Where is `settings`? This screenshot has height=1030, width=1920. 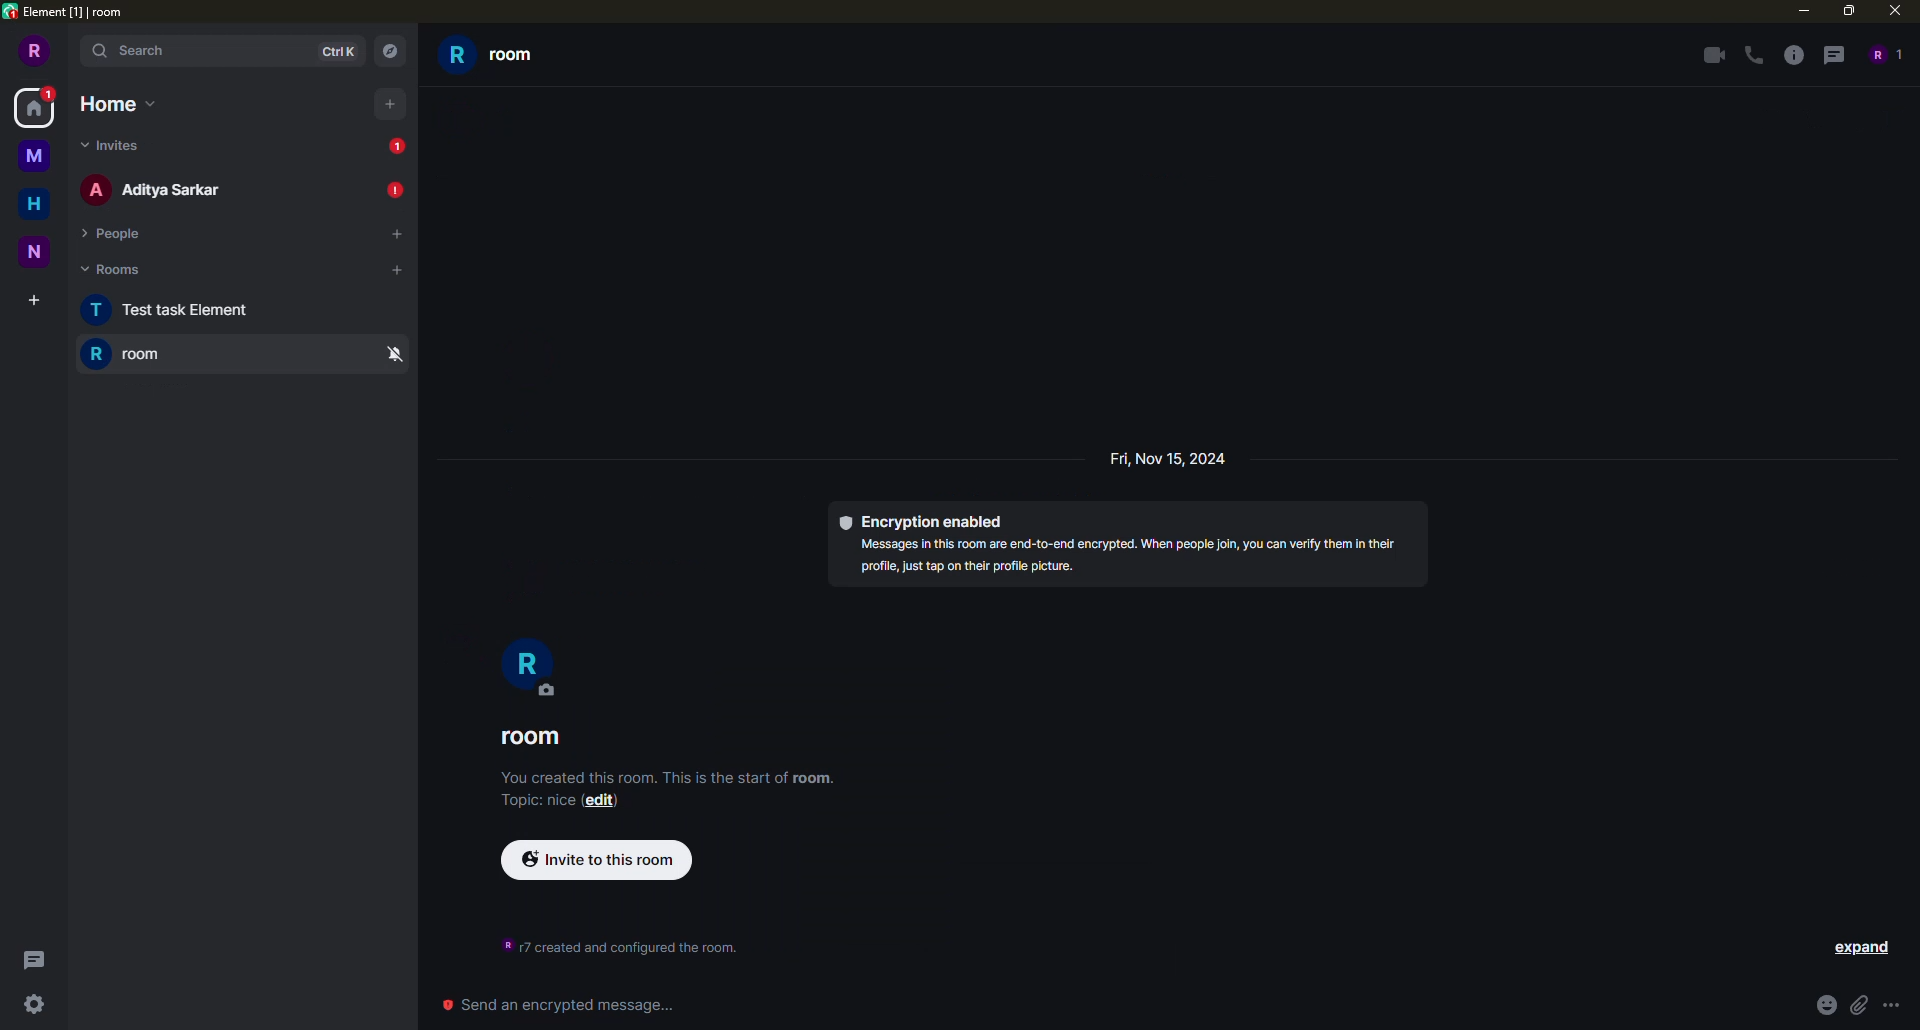
settings is located at coordinates (35, 1006).